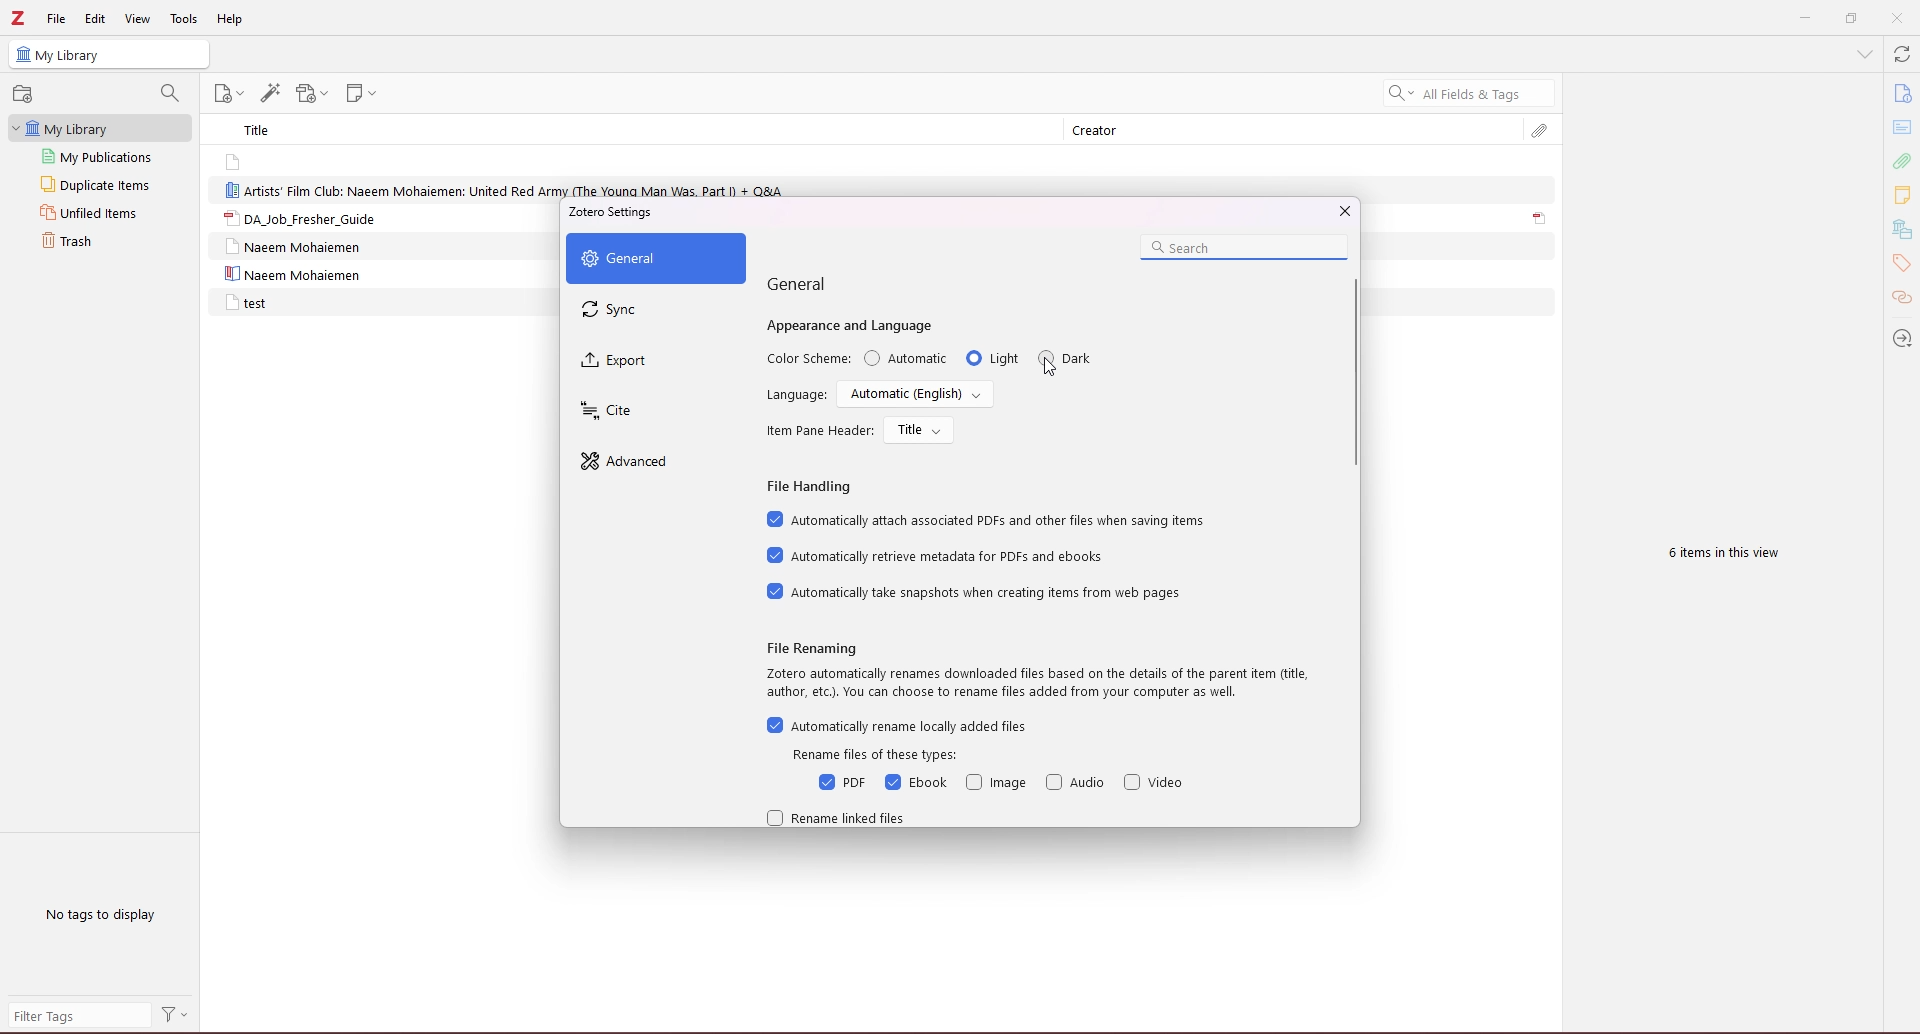 The image size is (1920, 1034). What do you see at coordinates (1031, 687) in the screenshot?
I see `Zotero automatically renames downloaded files based on the details of the parent item (title,
author, etc). You can choose to rename files added from your computer as well.` at bounding box center [1031, 687].